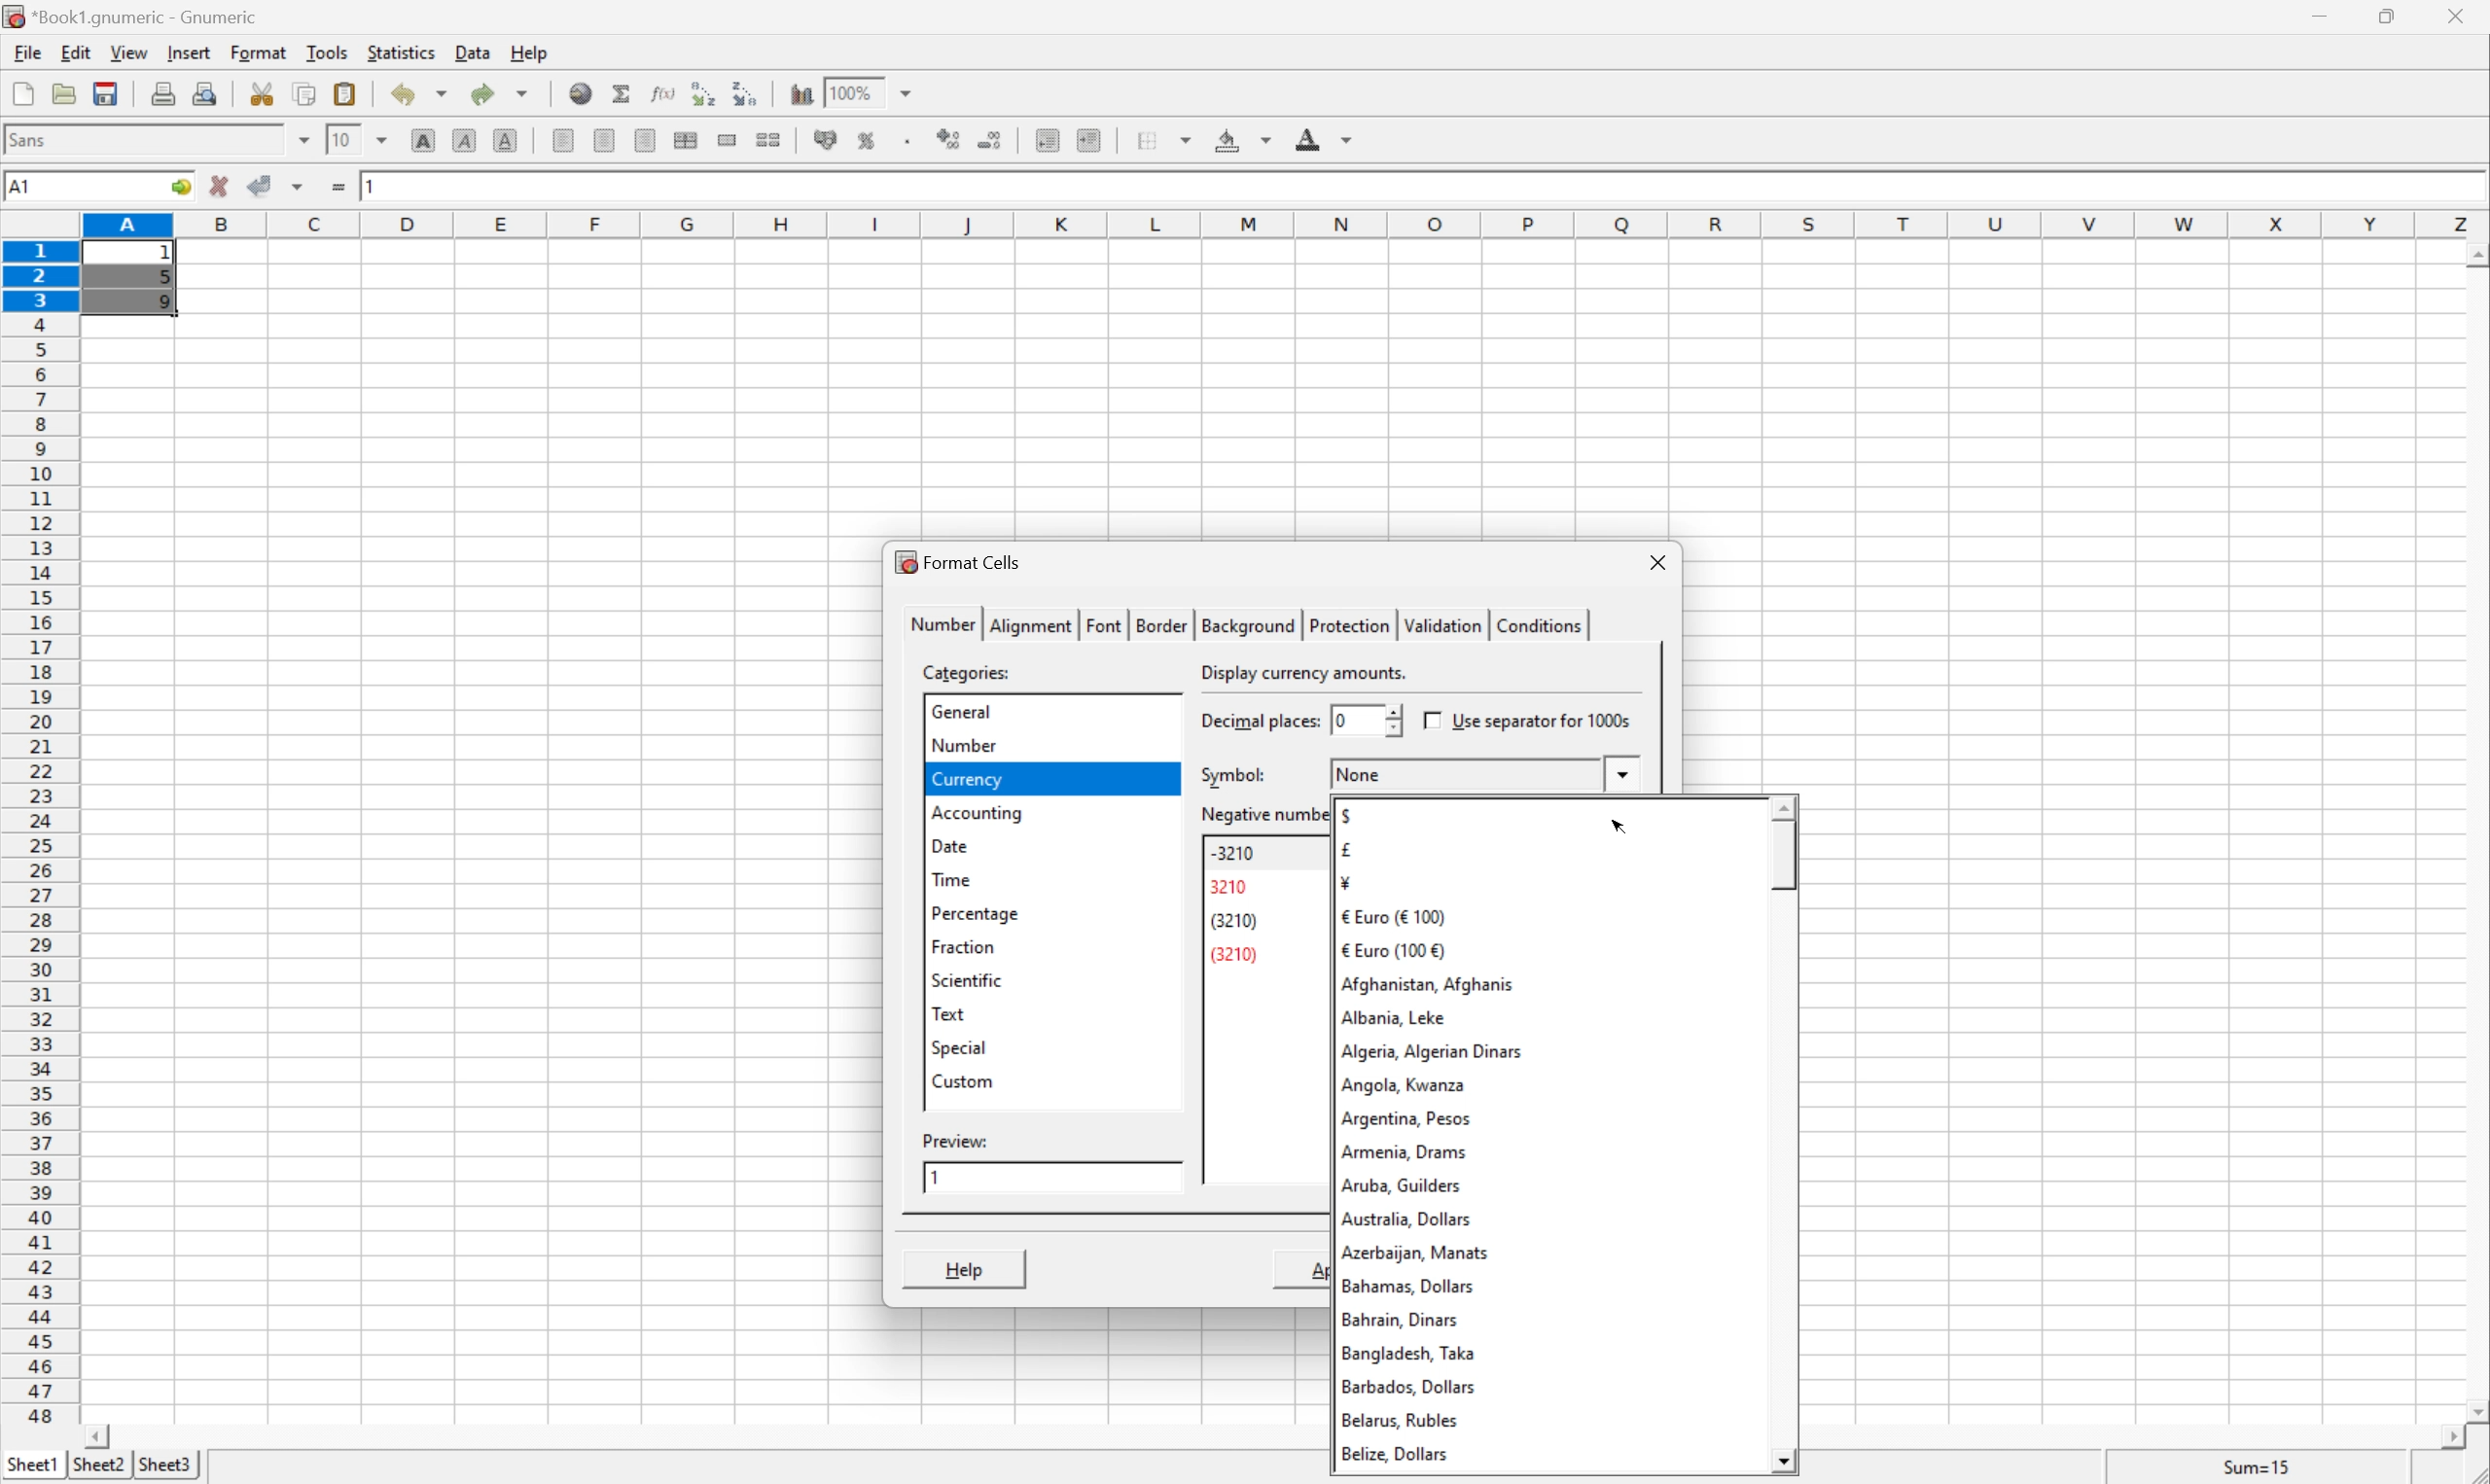 The width and height of the screenshot is (2490, 1484). Describe the element at coordinates (988, 139) in the screenshot. I see `decrease number of decimals displayed` at that location.